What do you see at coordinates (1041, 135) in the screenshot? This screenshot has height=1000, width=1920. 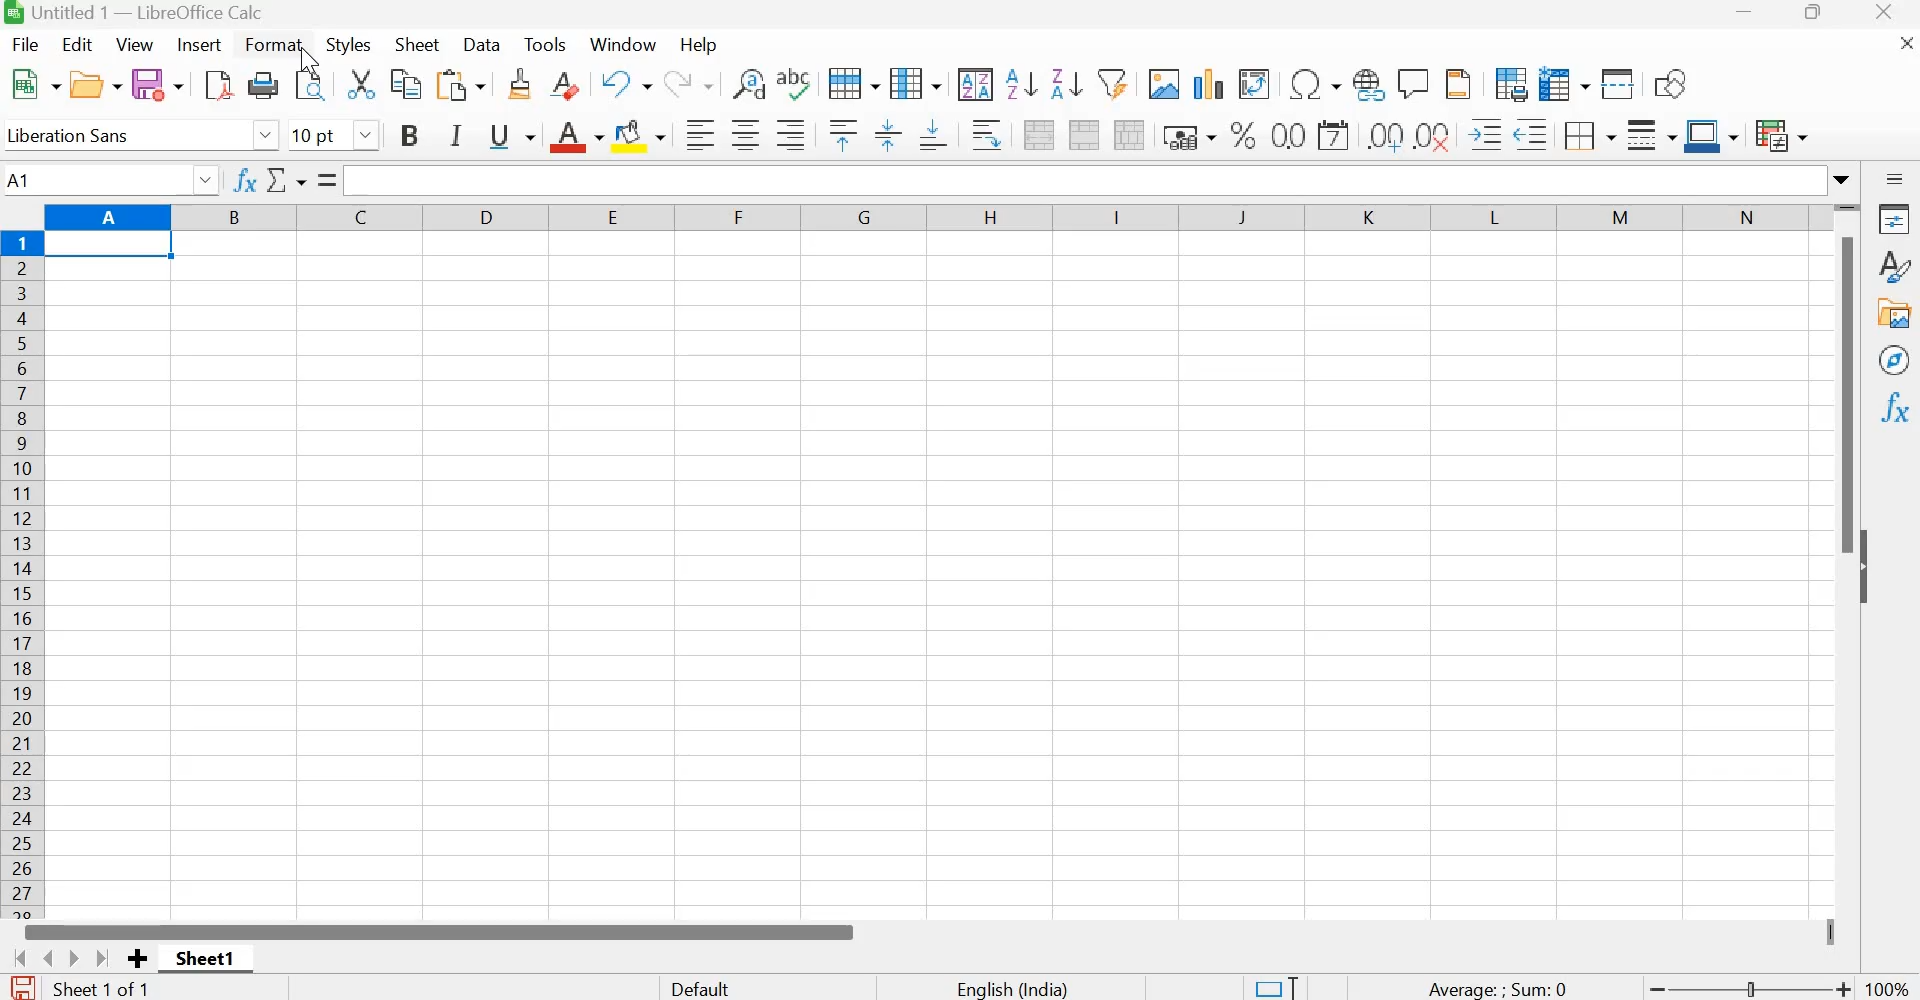 I see `Merge and center or unmerge cells` at bounding box center [1041, 135].